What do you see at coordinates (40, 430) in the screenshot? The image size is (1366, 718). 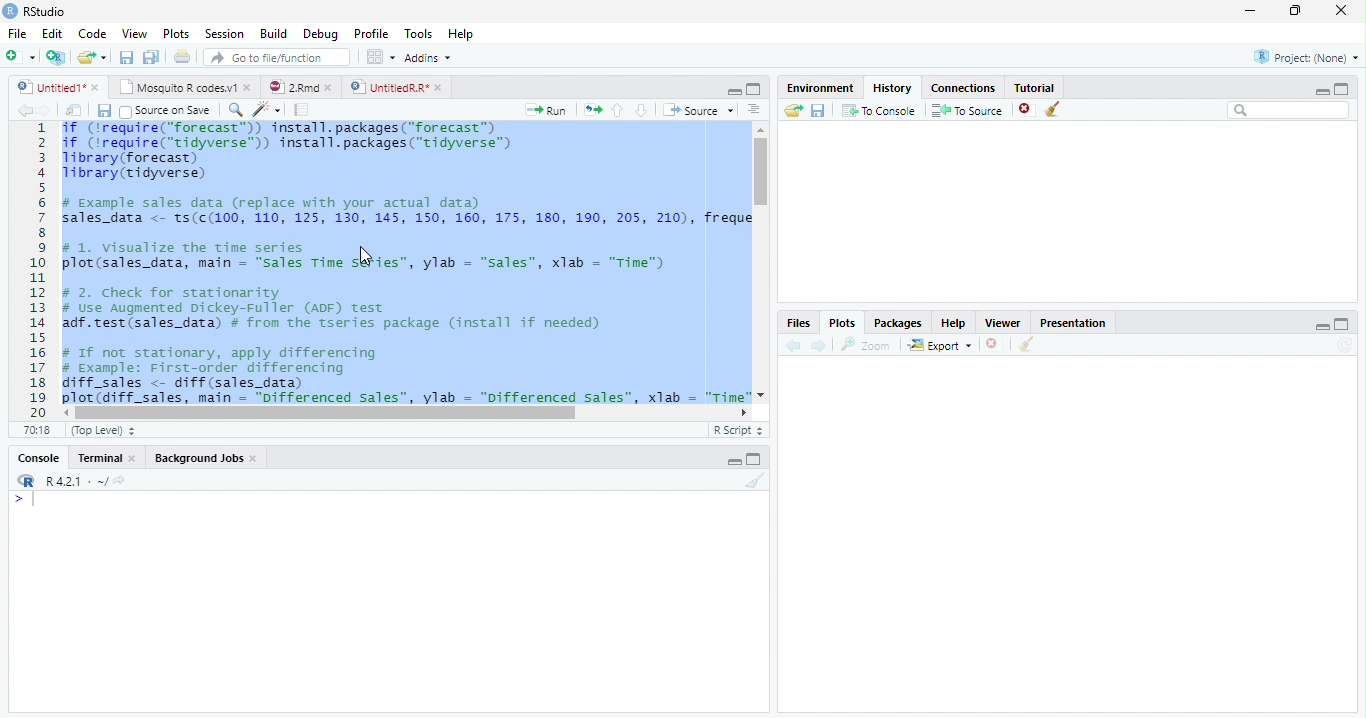 I see `1:1` at bounding box center [40, 430].